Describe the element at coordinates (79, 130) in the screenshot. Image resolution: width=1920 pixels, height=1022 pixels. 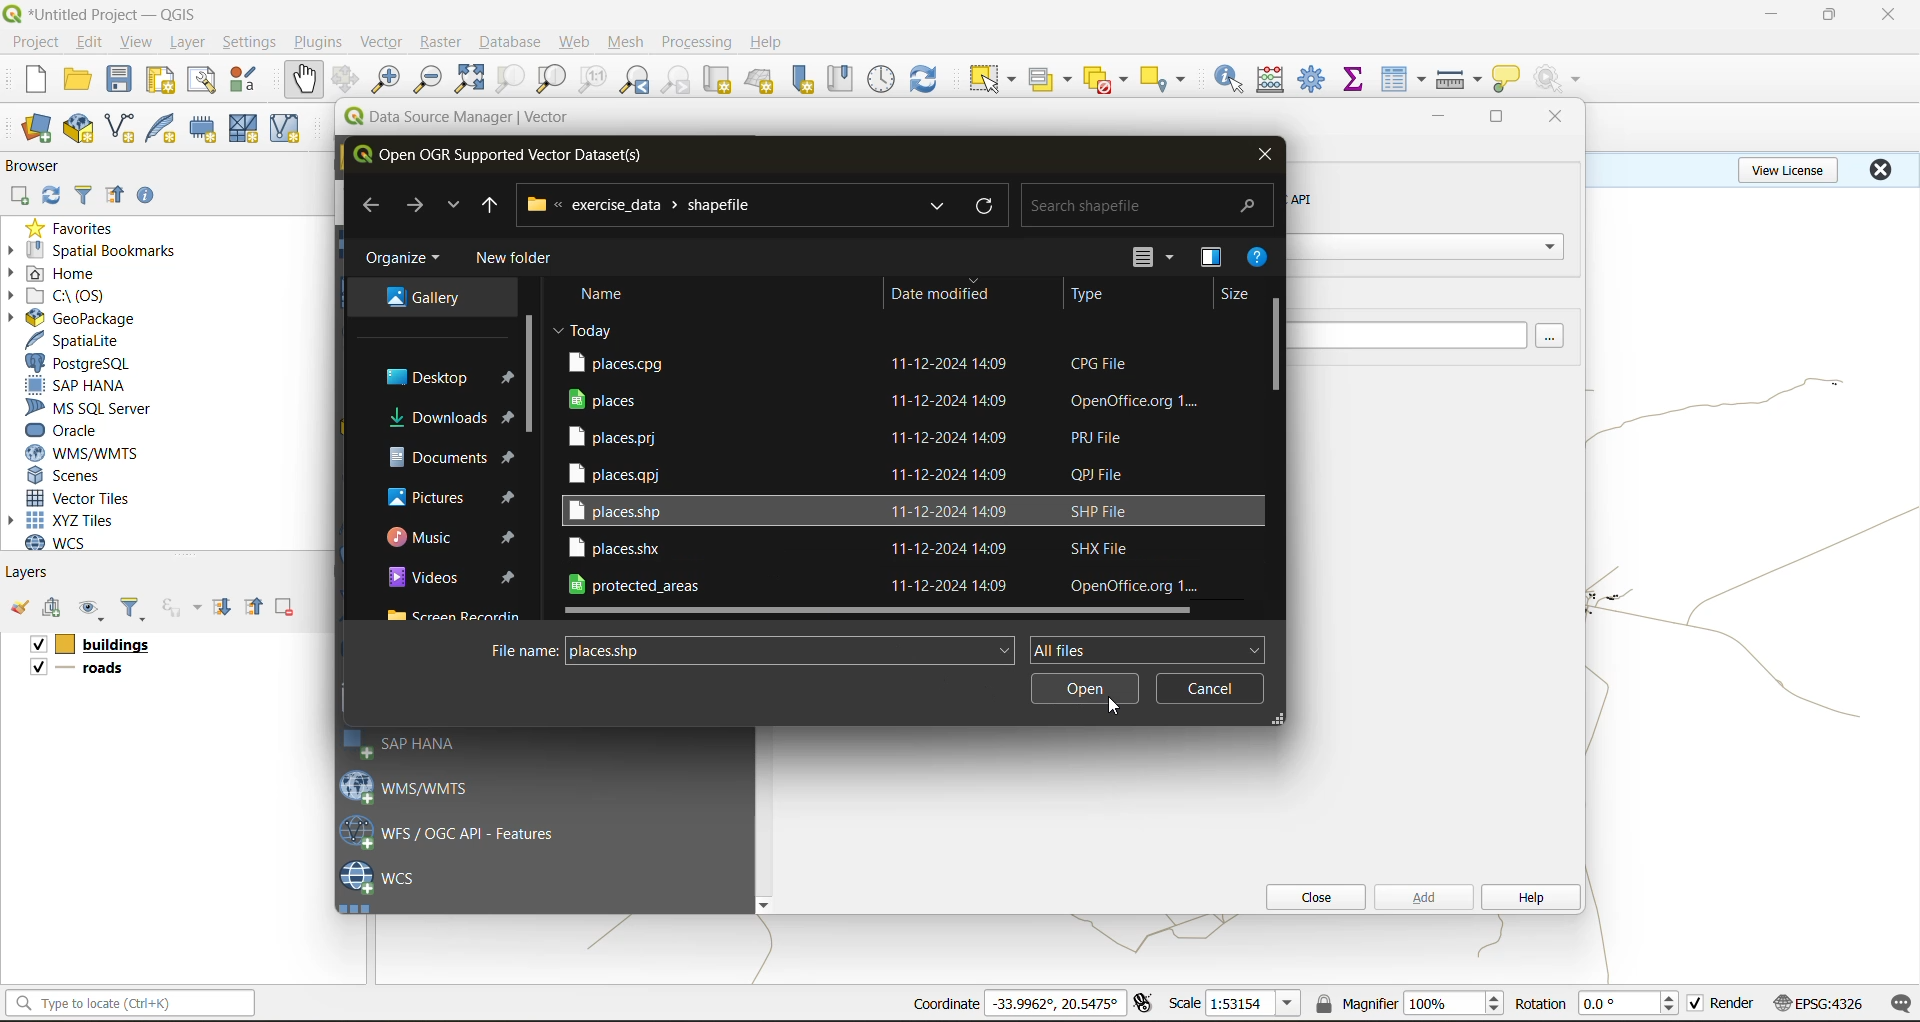
I see `new geopackage layer` at that location.